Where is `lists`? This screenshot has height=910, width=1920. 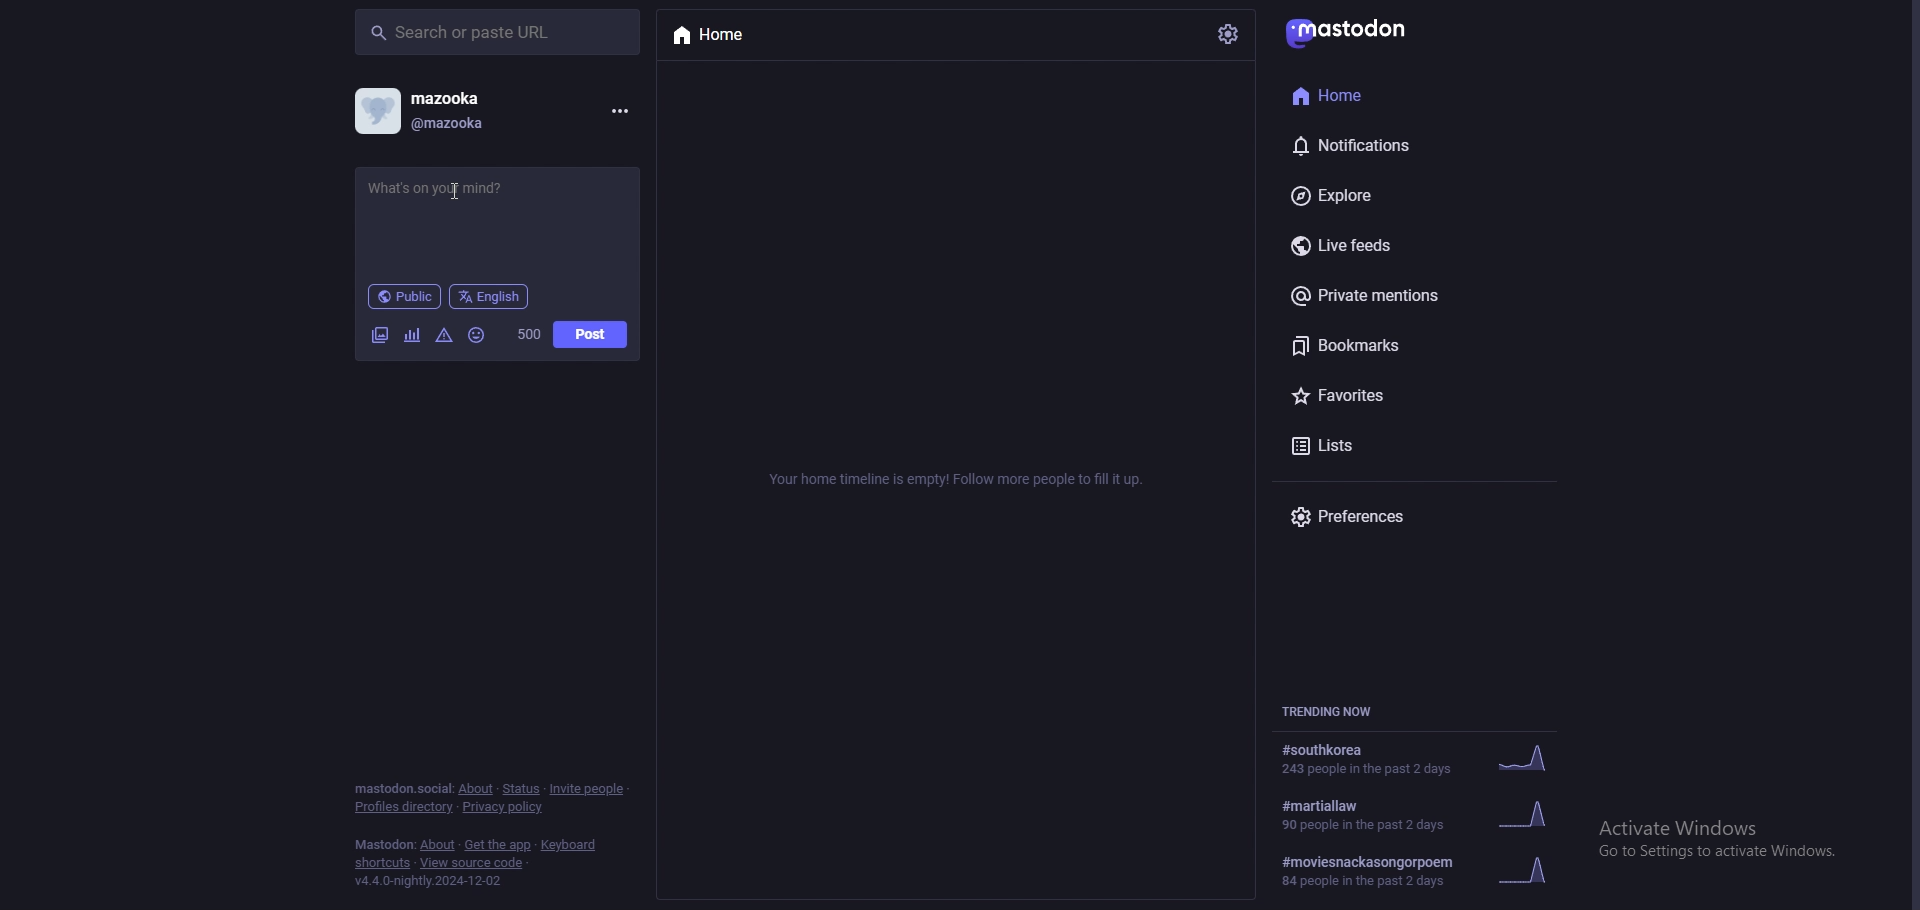 lists is located at coordinates (1384, 448).